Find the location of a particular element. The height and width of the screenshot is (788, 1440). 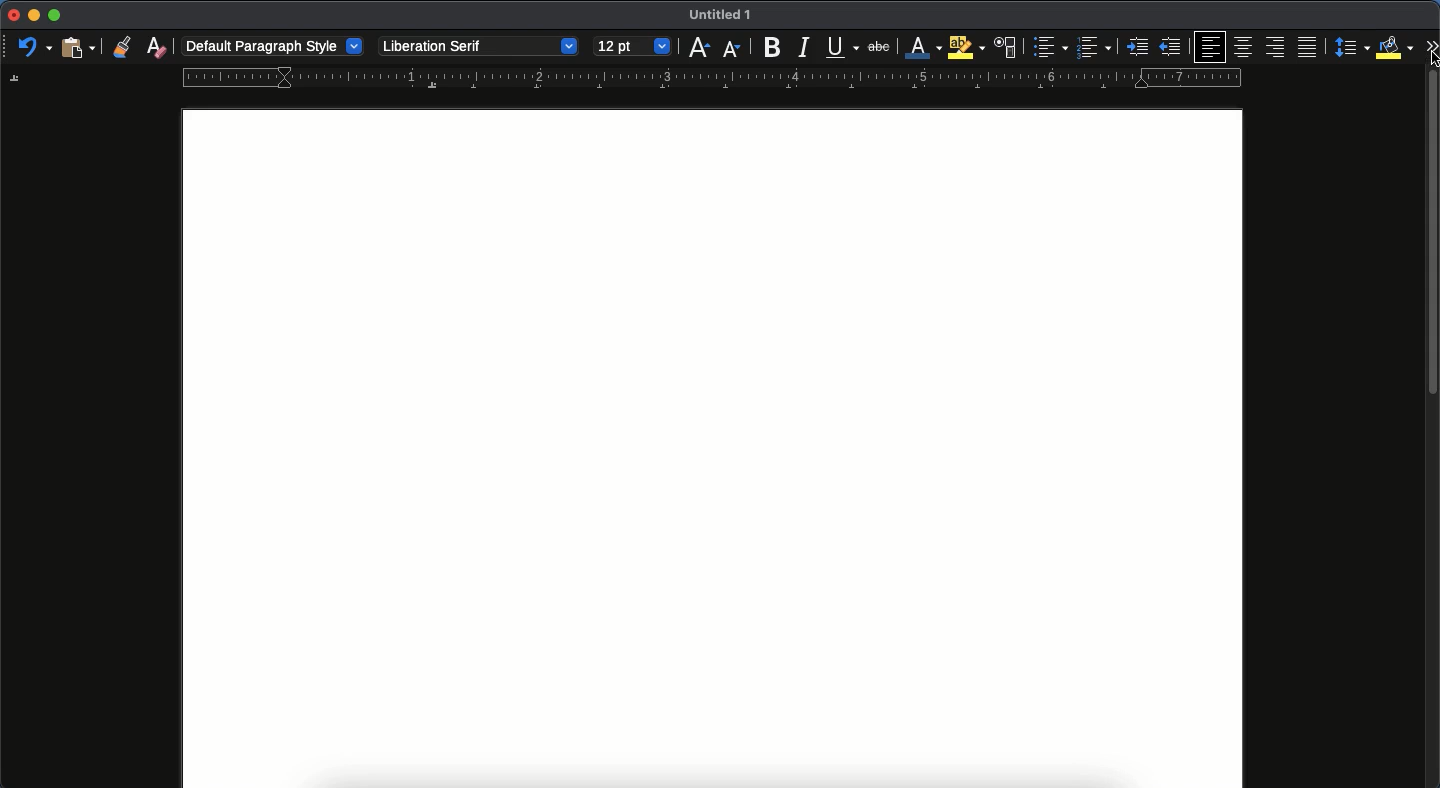

unindent is located at coordinates (1172, 47).